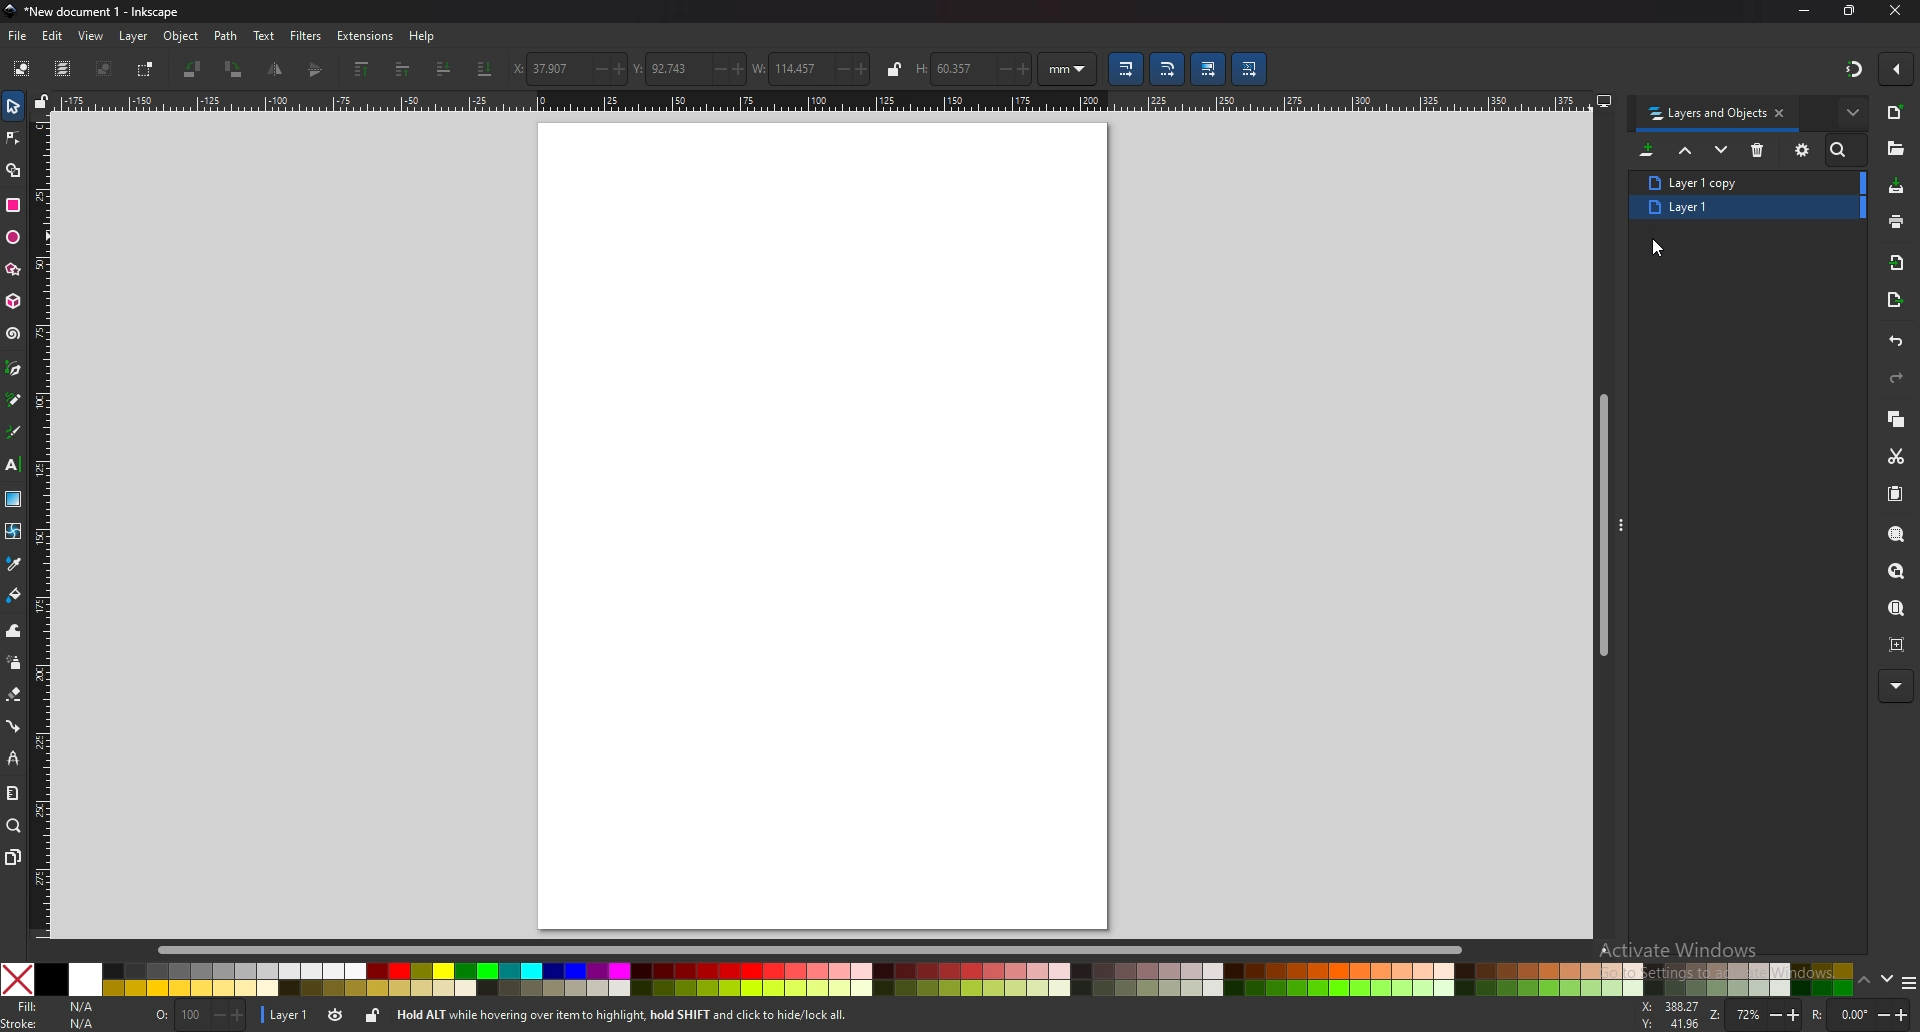 The image size is (1920, 1032). I want to click on cursor, so click(1662, 246).